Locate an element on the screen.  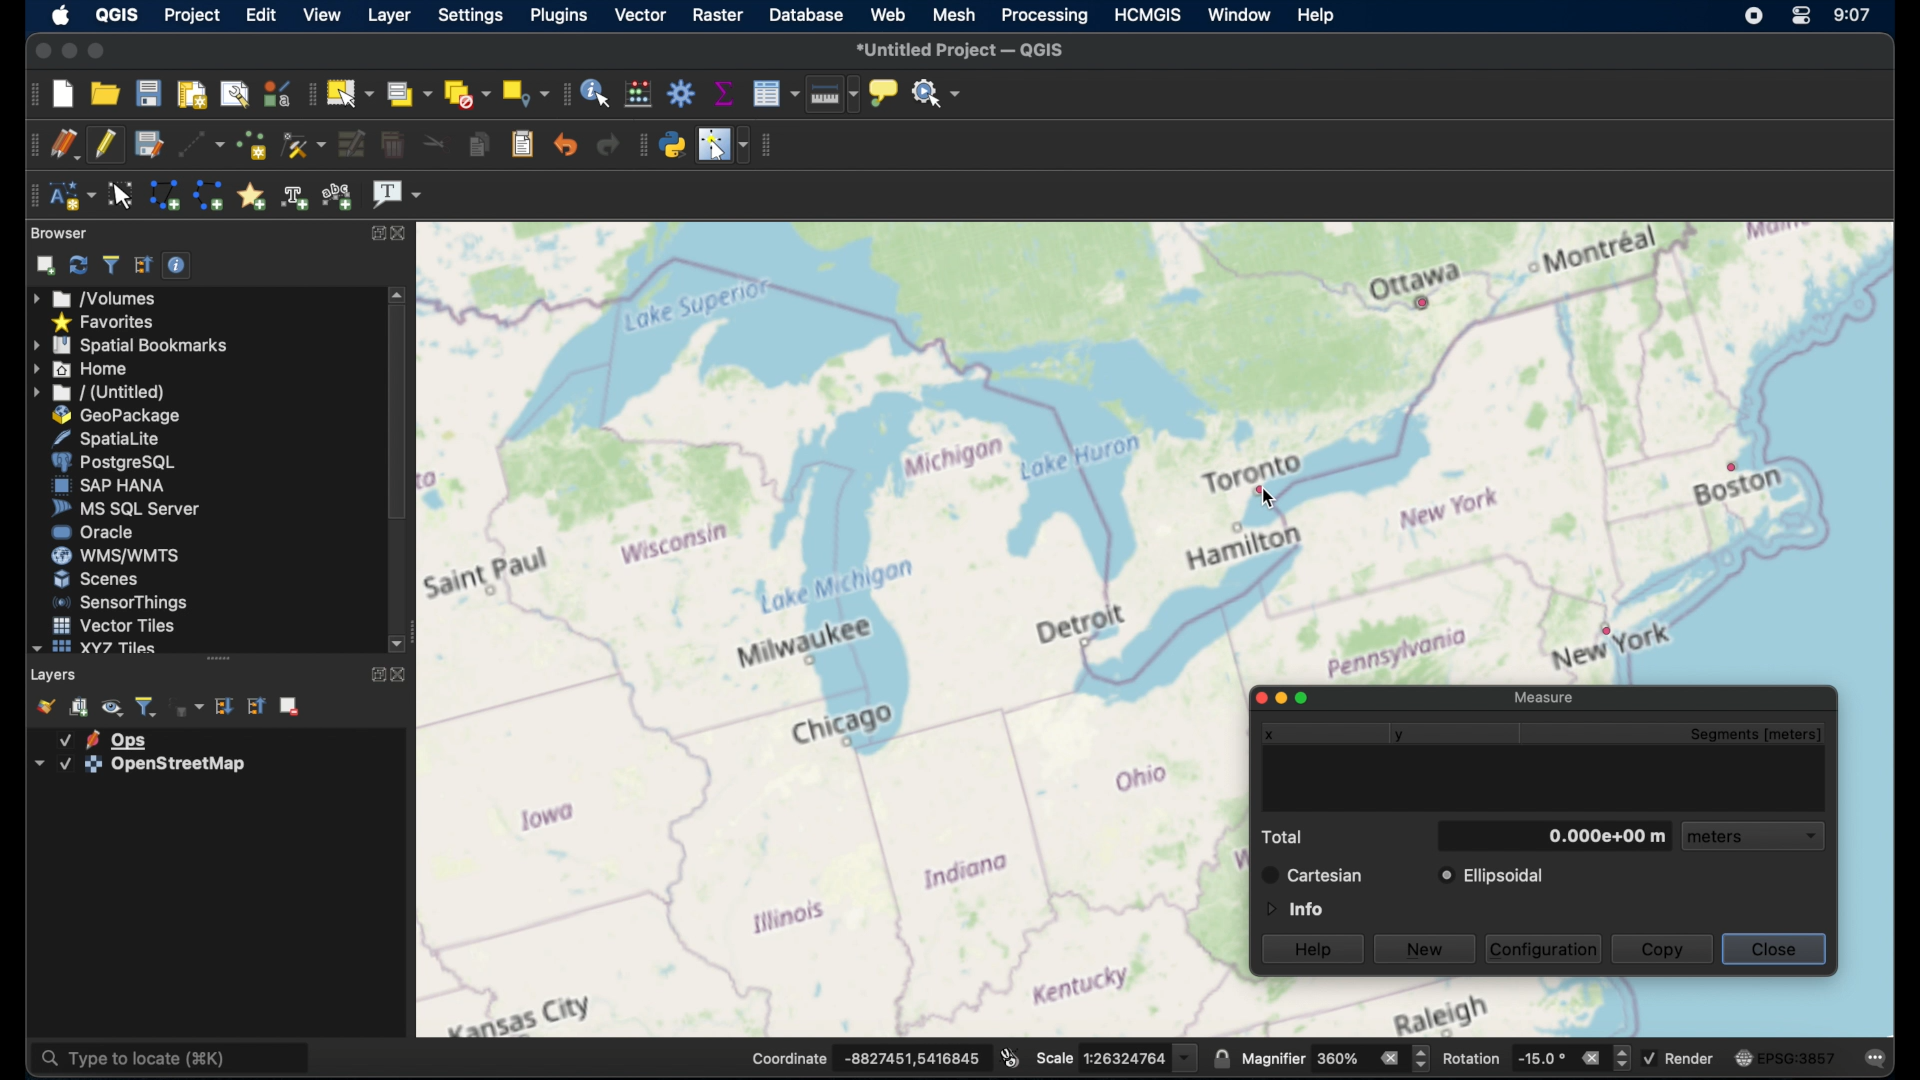
open street map is located at coordinates (1648, 257).